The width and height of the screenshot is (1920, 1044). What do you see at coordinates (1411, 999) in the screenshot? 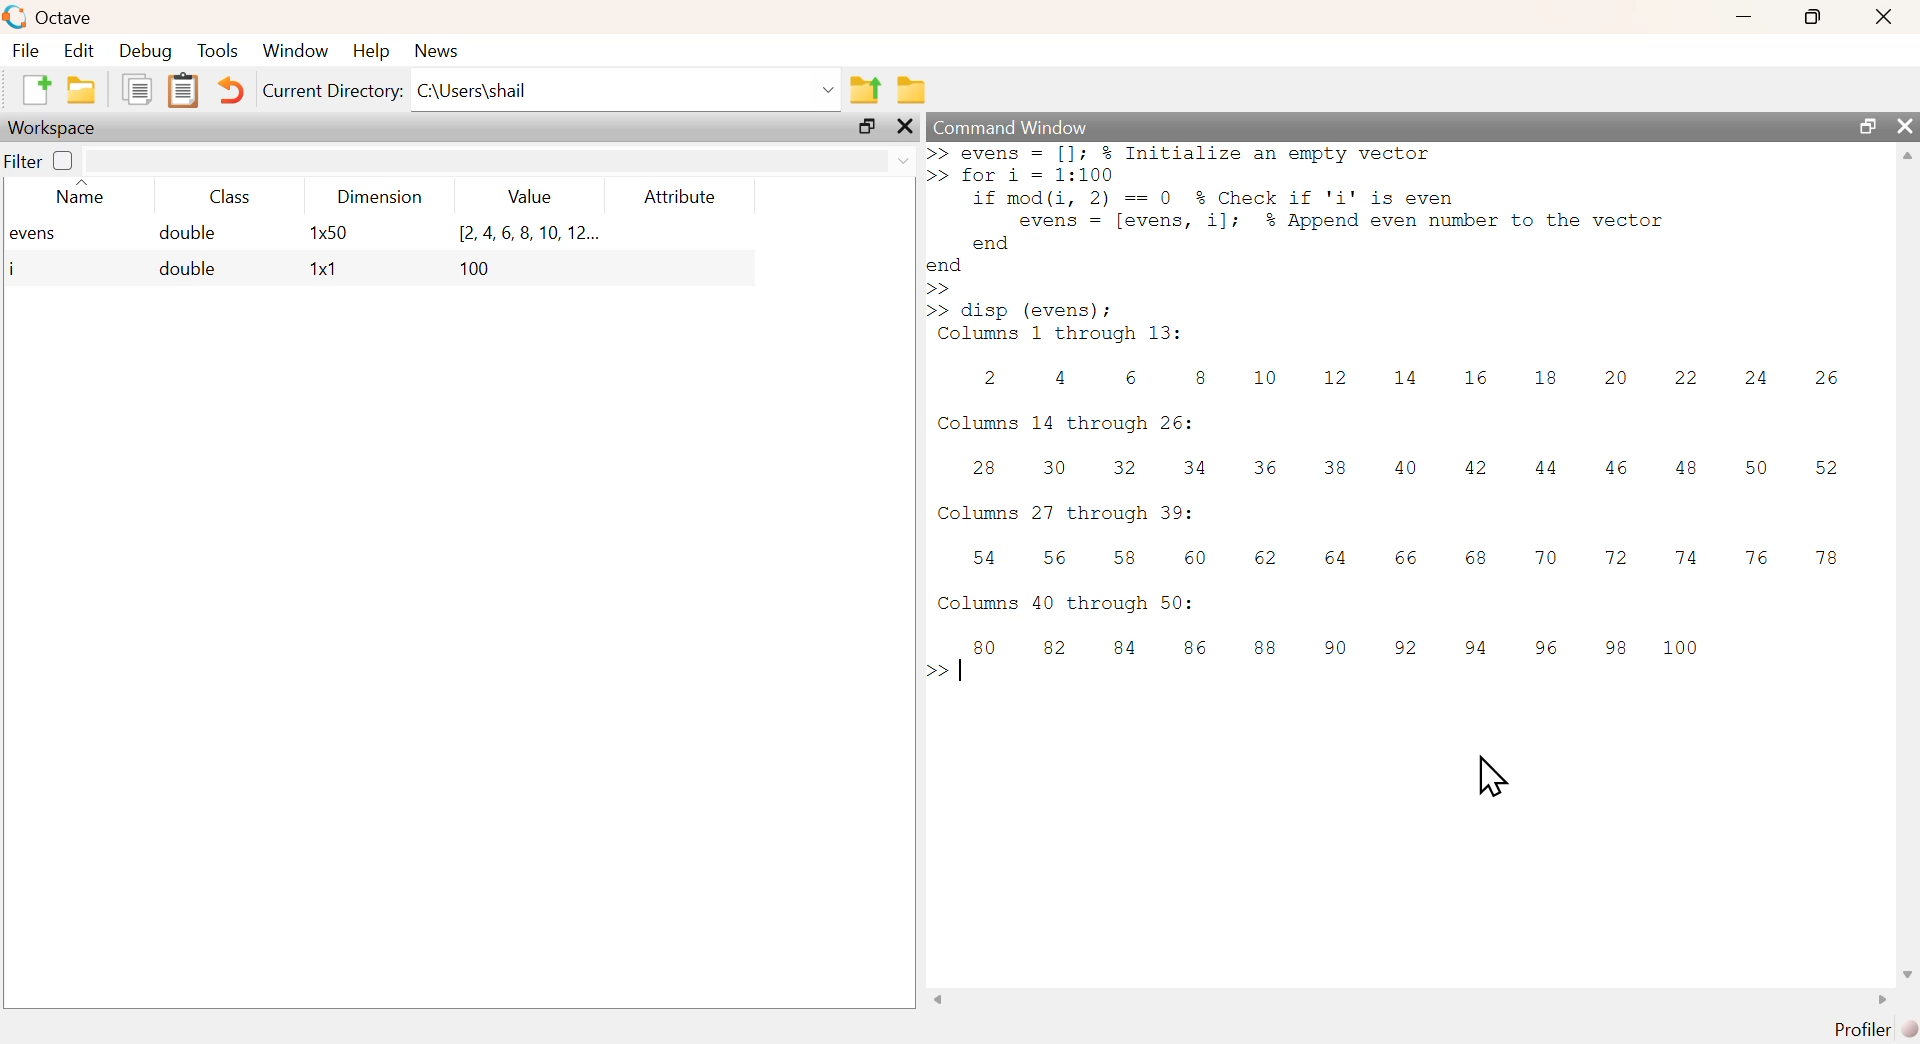
I see `scrollbar` at bounding box center [1411, 999].